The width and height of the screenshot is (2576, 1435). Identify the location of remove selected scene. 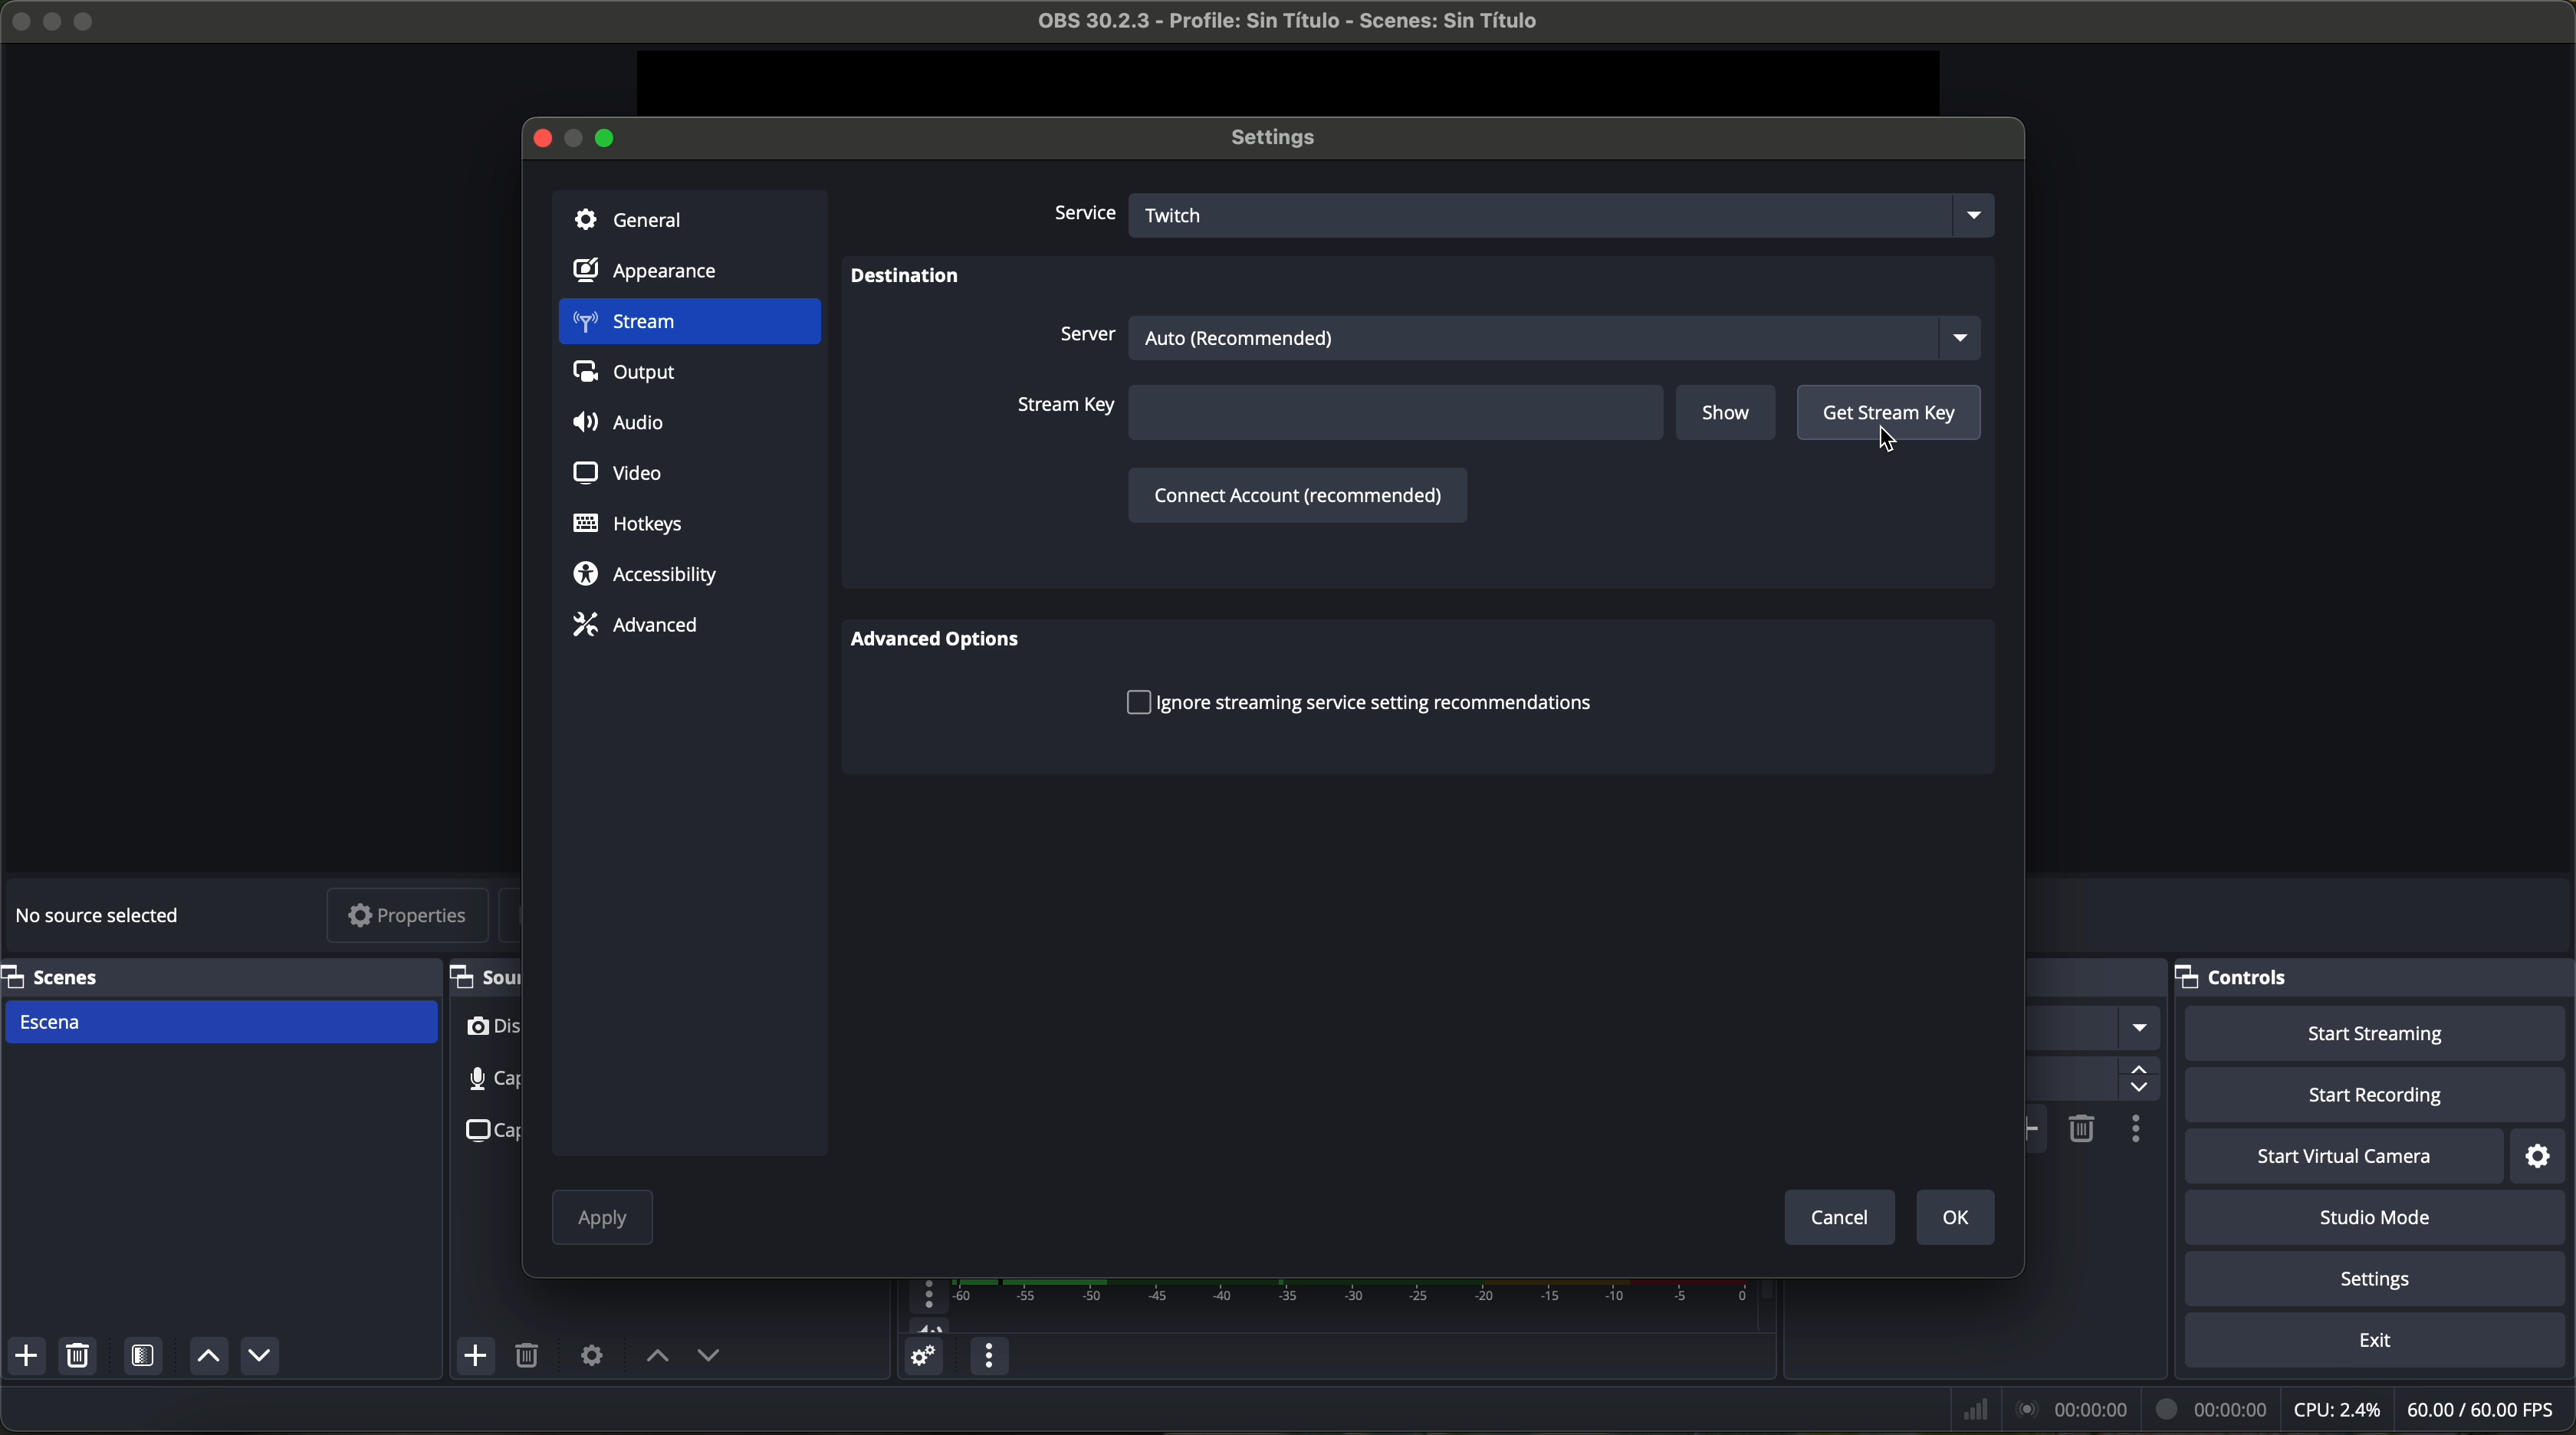
(82, 1359).